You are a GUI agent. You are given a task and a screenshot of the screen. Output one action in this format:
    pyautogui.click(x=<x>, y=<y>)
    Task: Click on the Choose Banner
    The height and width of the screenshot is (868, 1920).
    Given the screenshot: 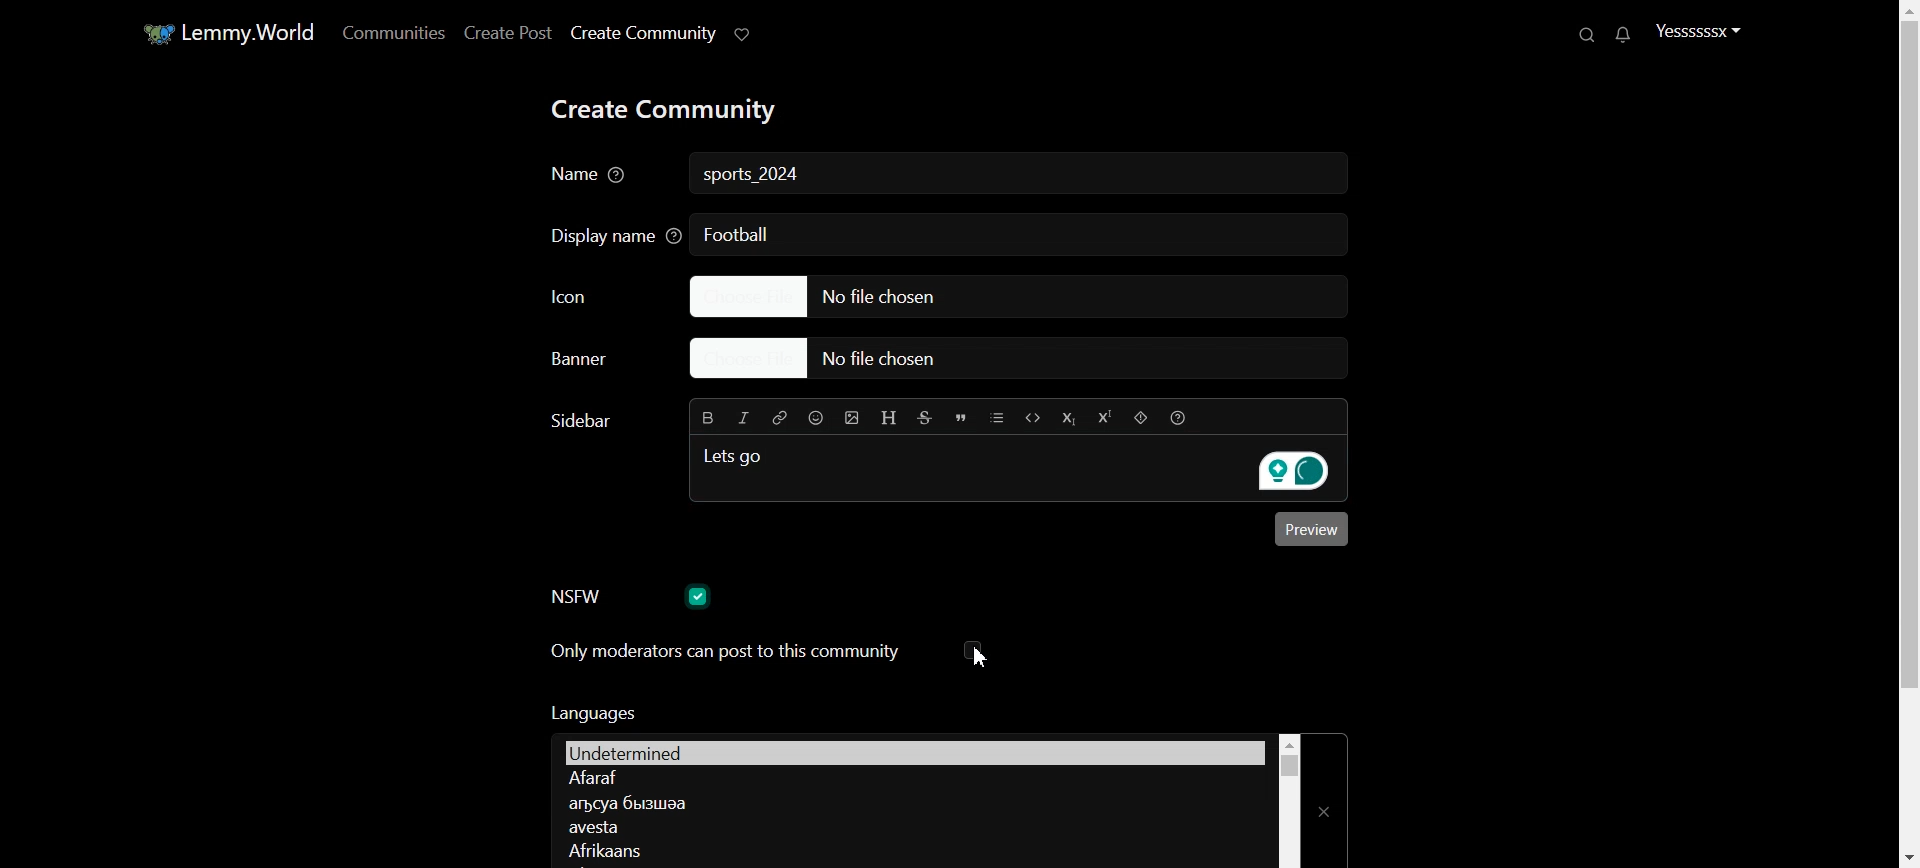 What is the action you would take?
    pyautogui.click(x=597, y=360)
    